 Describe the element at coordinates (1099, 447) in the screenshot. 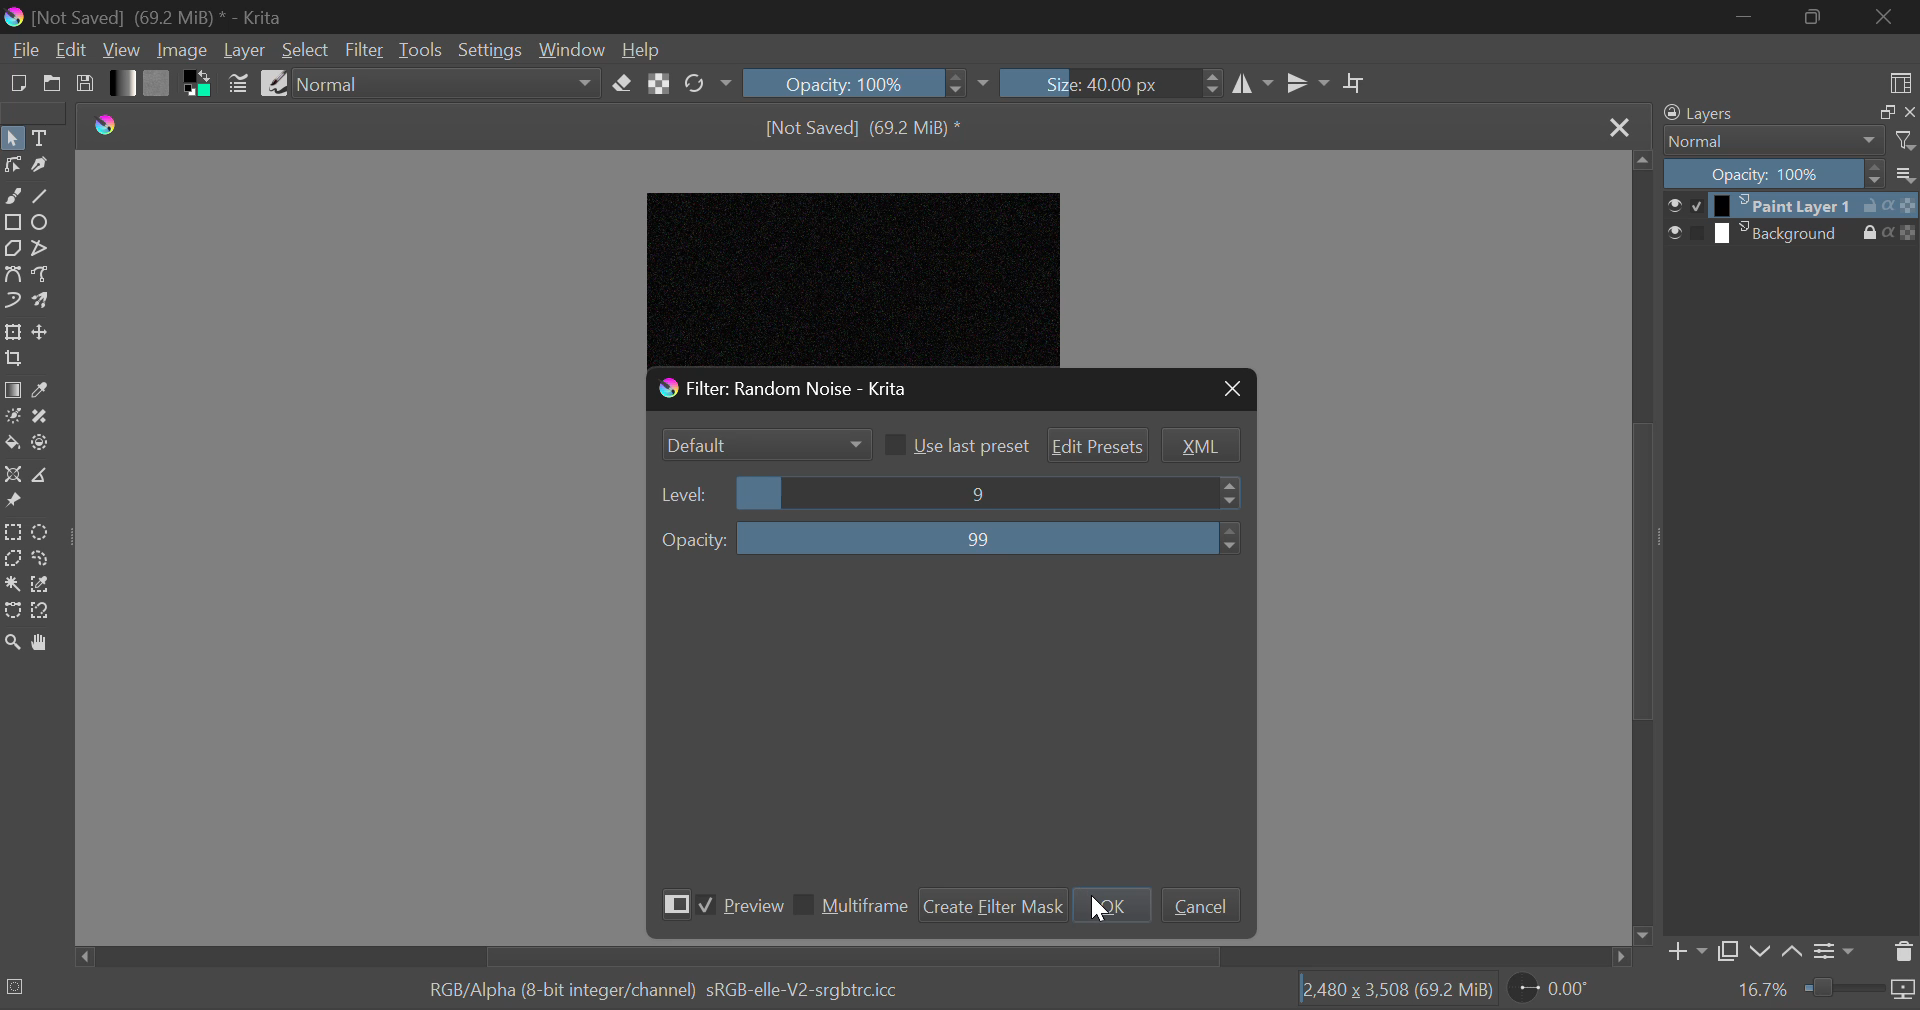

I see `Edit Presets` at that location.